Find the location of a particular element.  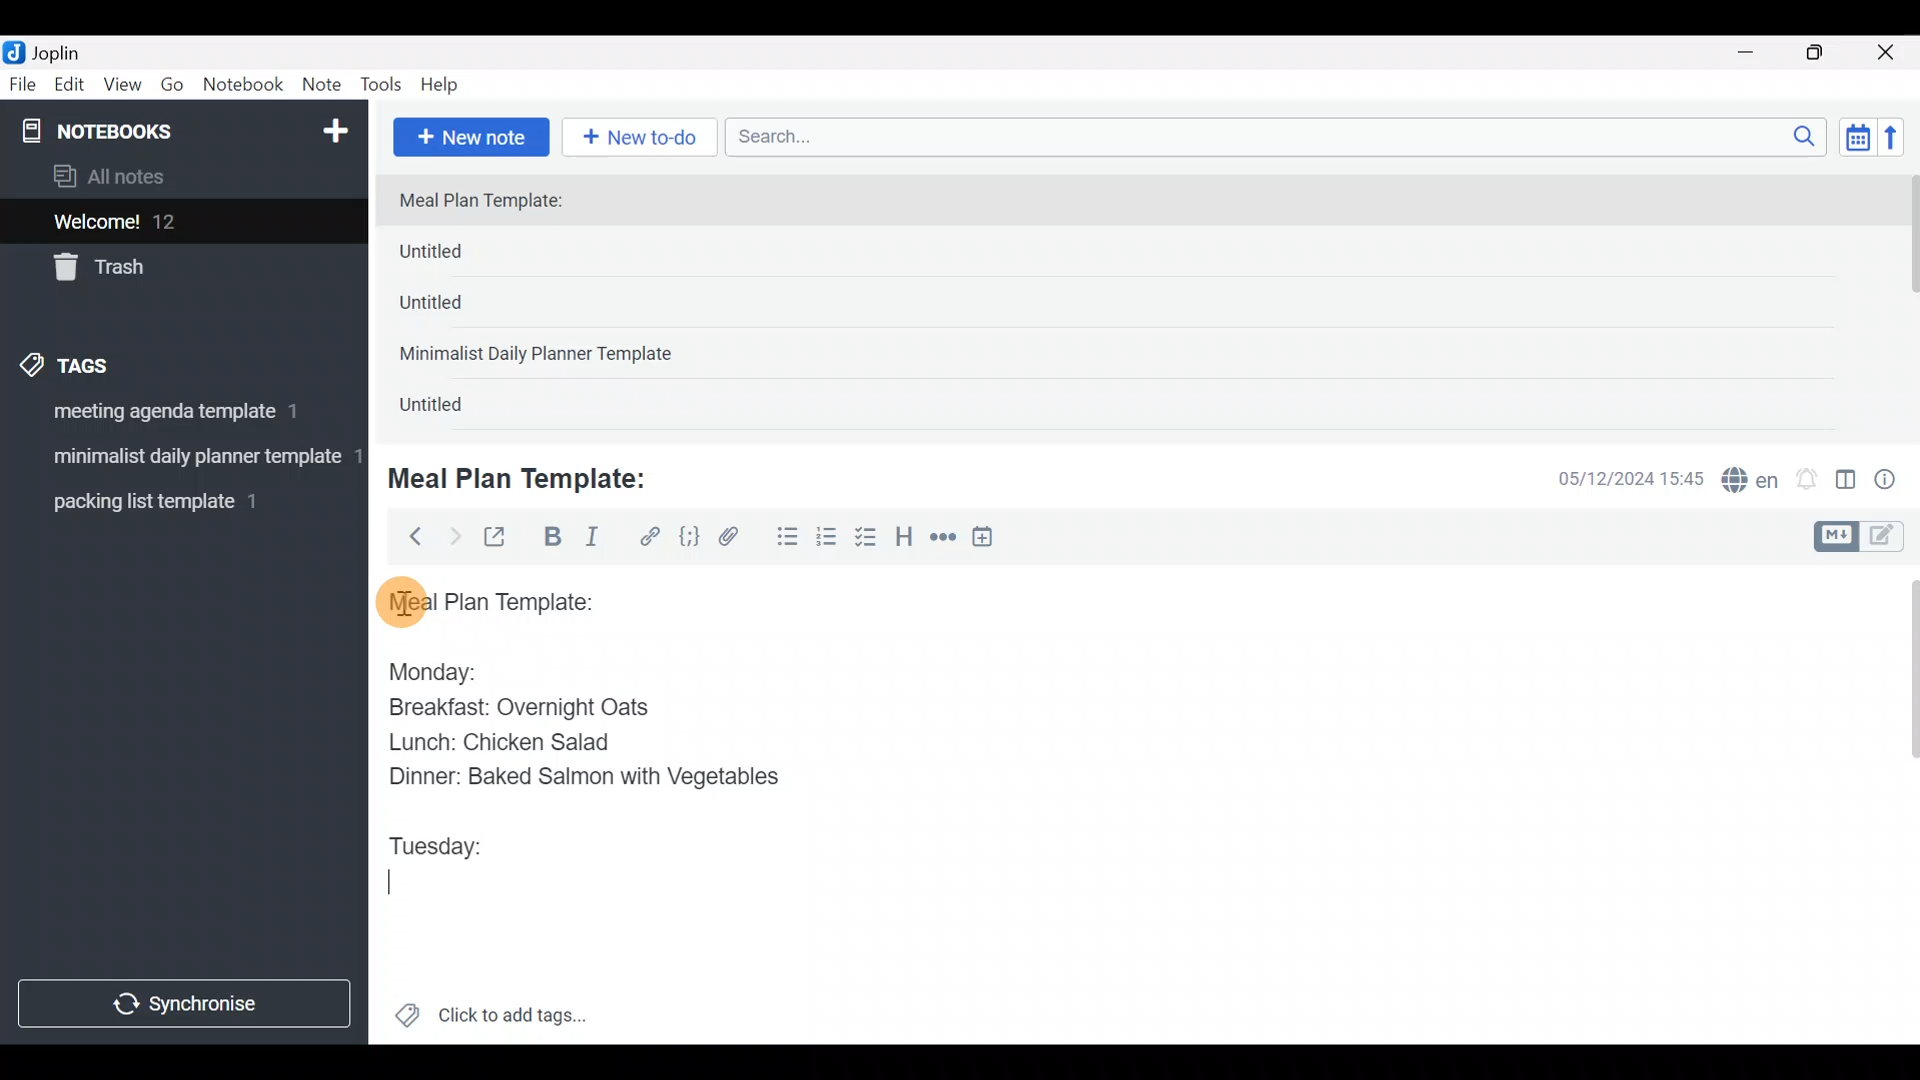

Dinner: Baked Salmon with Vegetables is located at coordinates (579, 775).